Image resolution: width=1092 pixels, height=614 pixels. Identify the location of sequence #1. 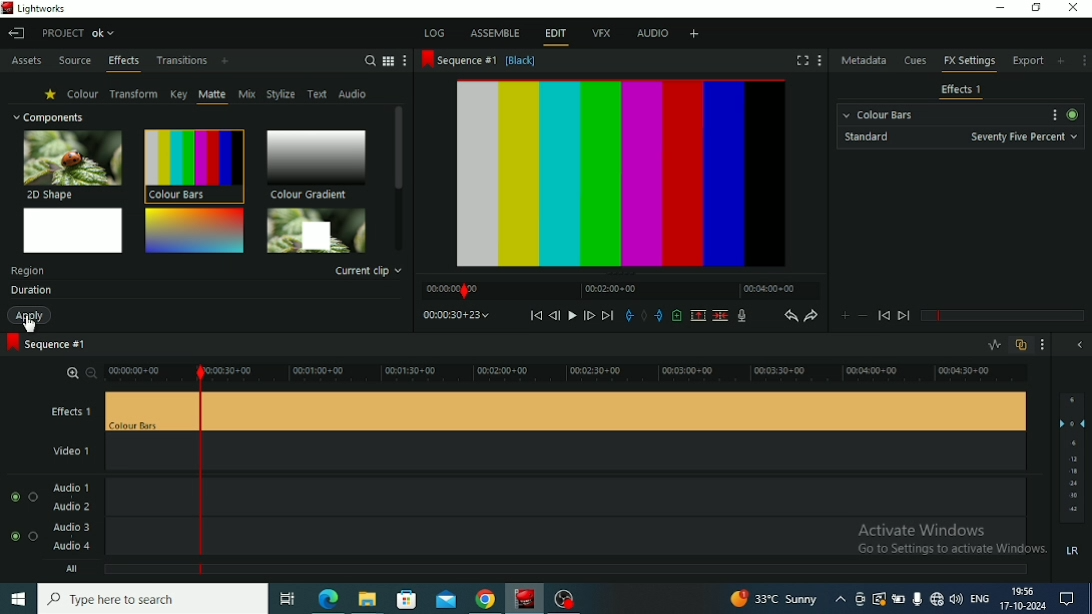
(46, 343).